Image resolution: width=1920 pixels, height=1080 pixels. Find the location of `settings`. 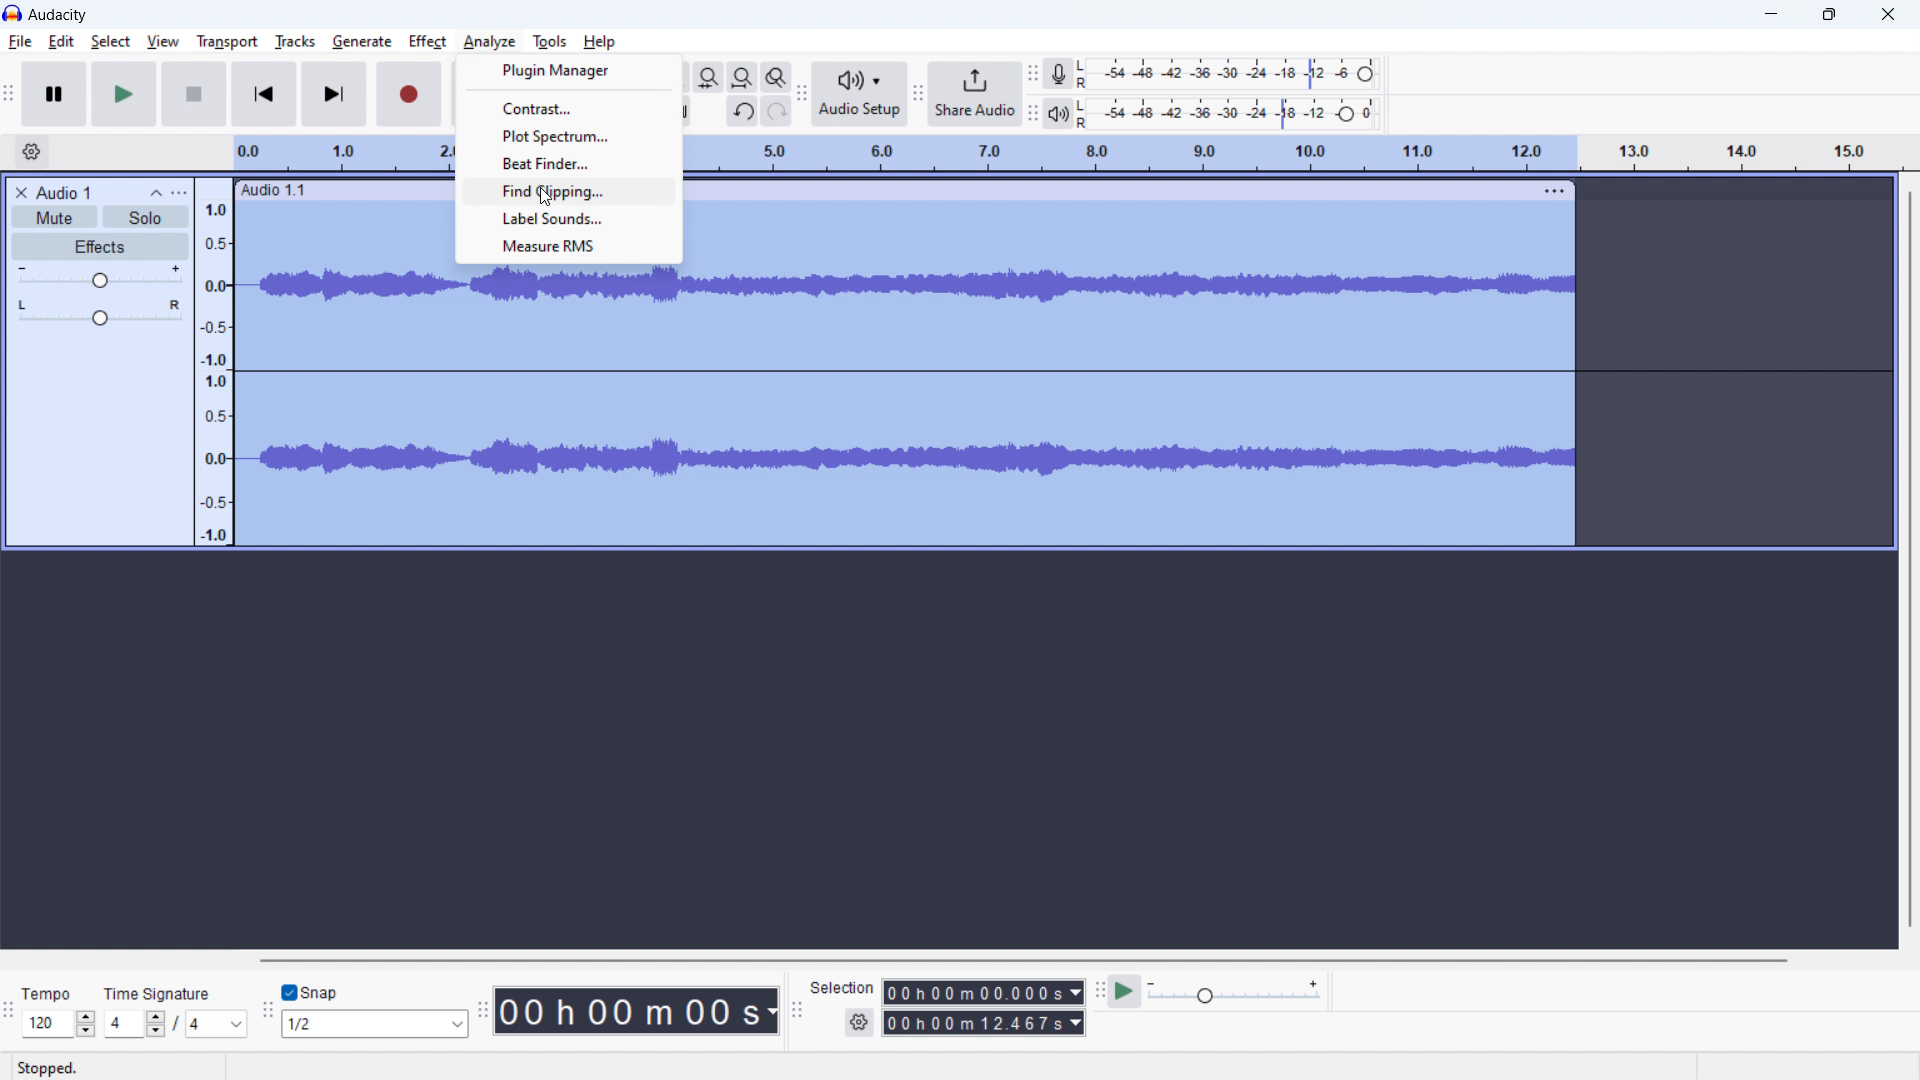

settings is located at coordinates (859, 1022).